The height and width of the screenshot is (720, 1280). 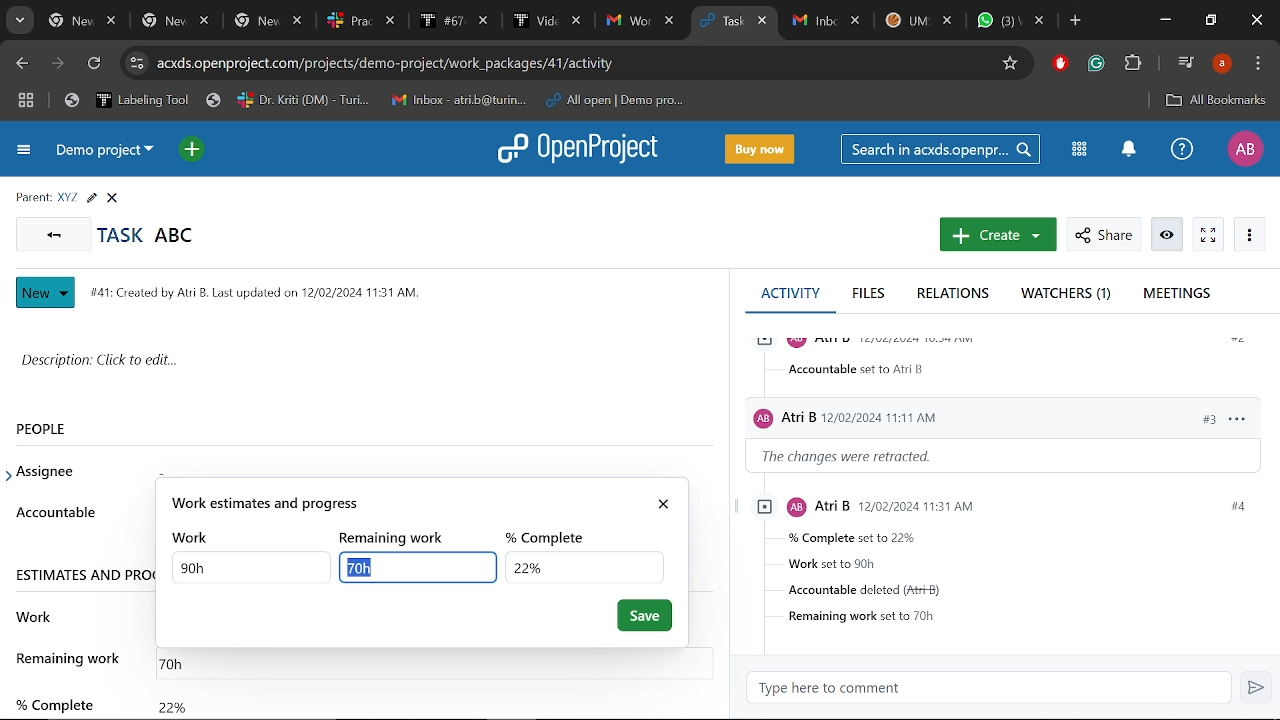 I want to click on assignee, so click(x=51, y=472).